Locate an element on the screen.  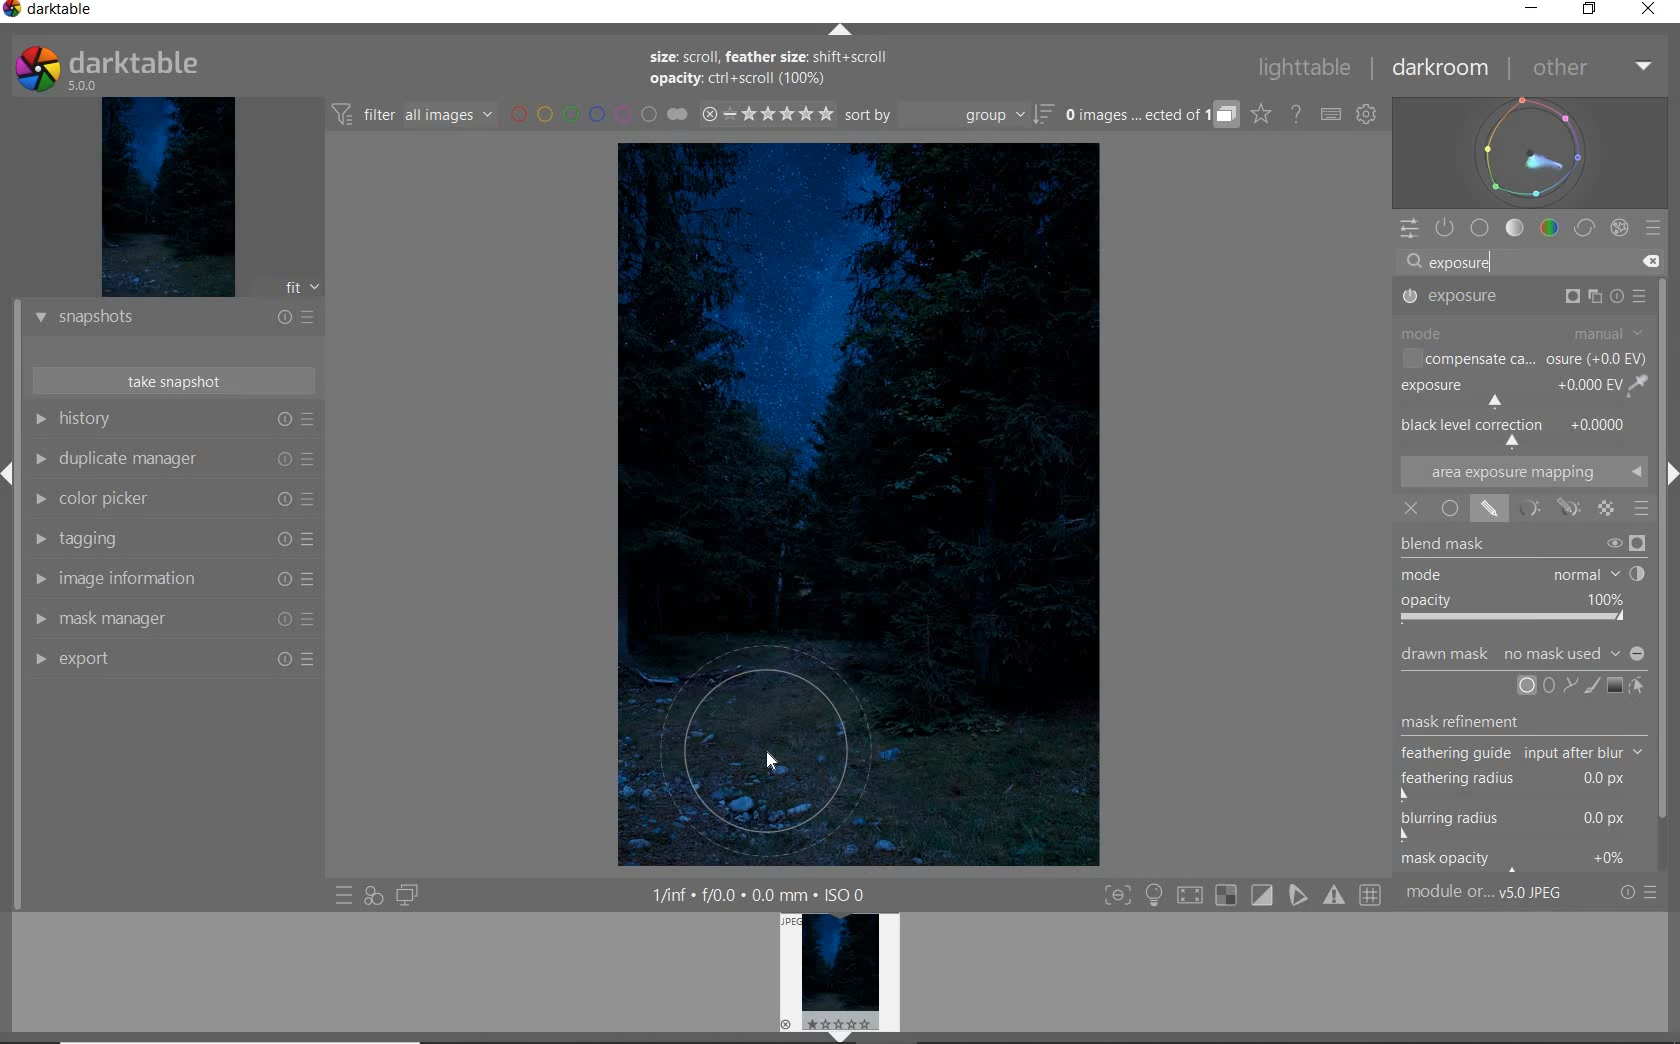
DARKROOM is located at coordinates (1440, 68).